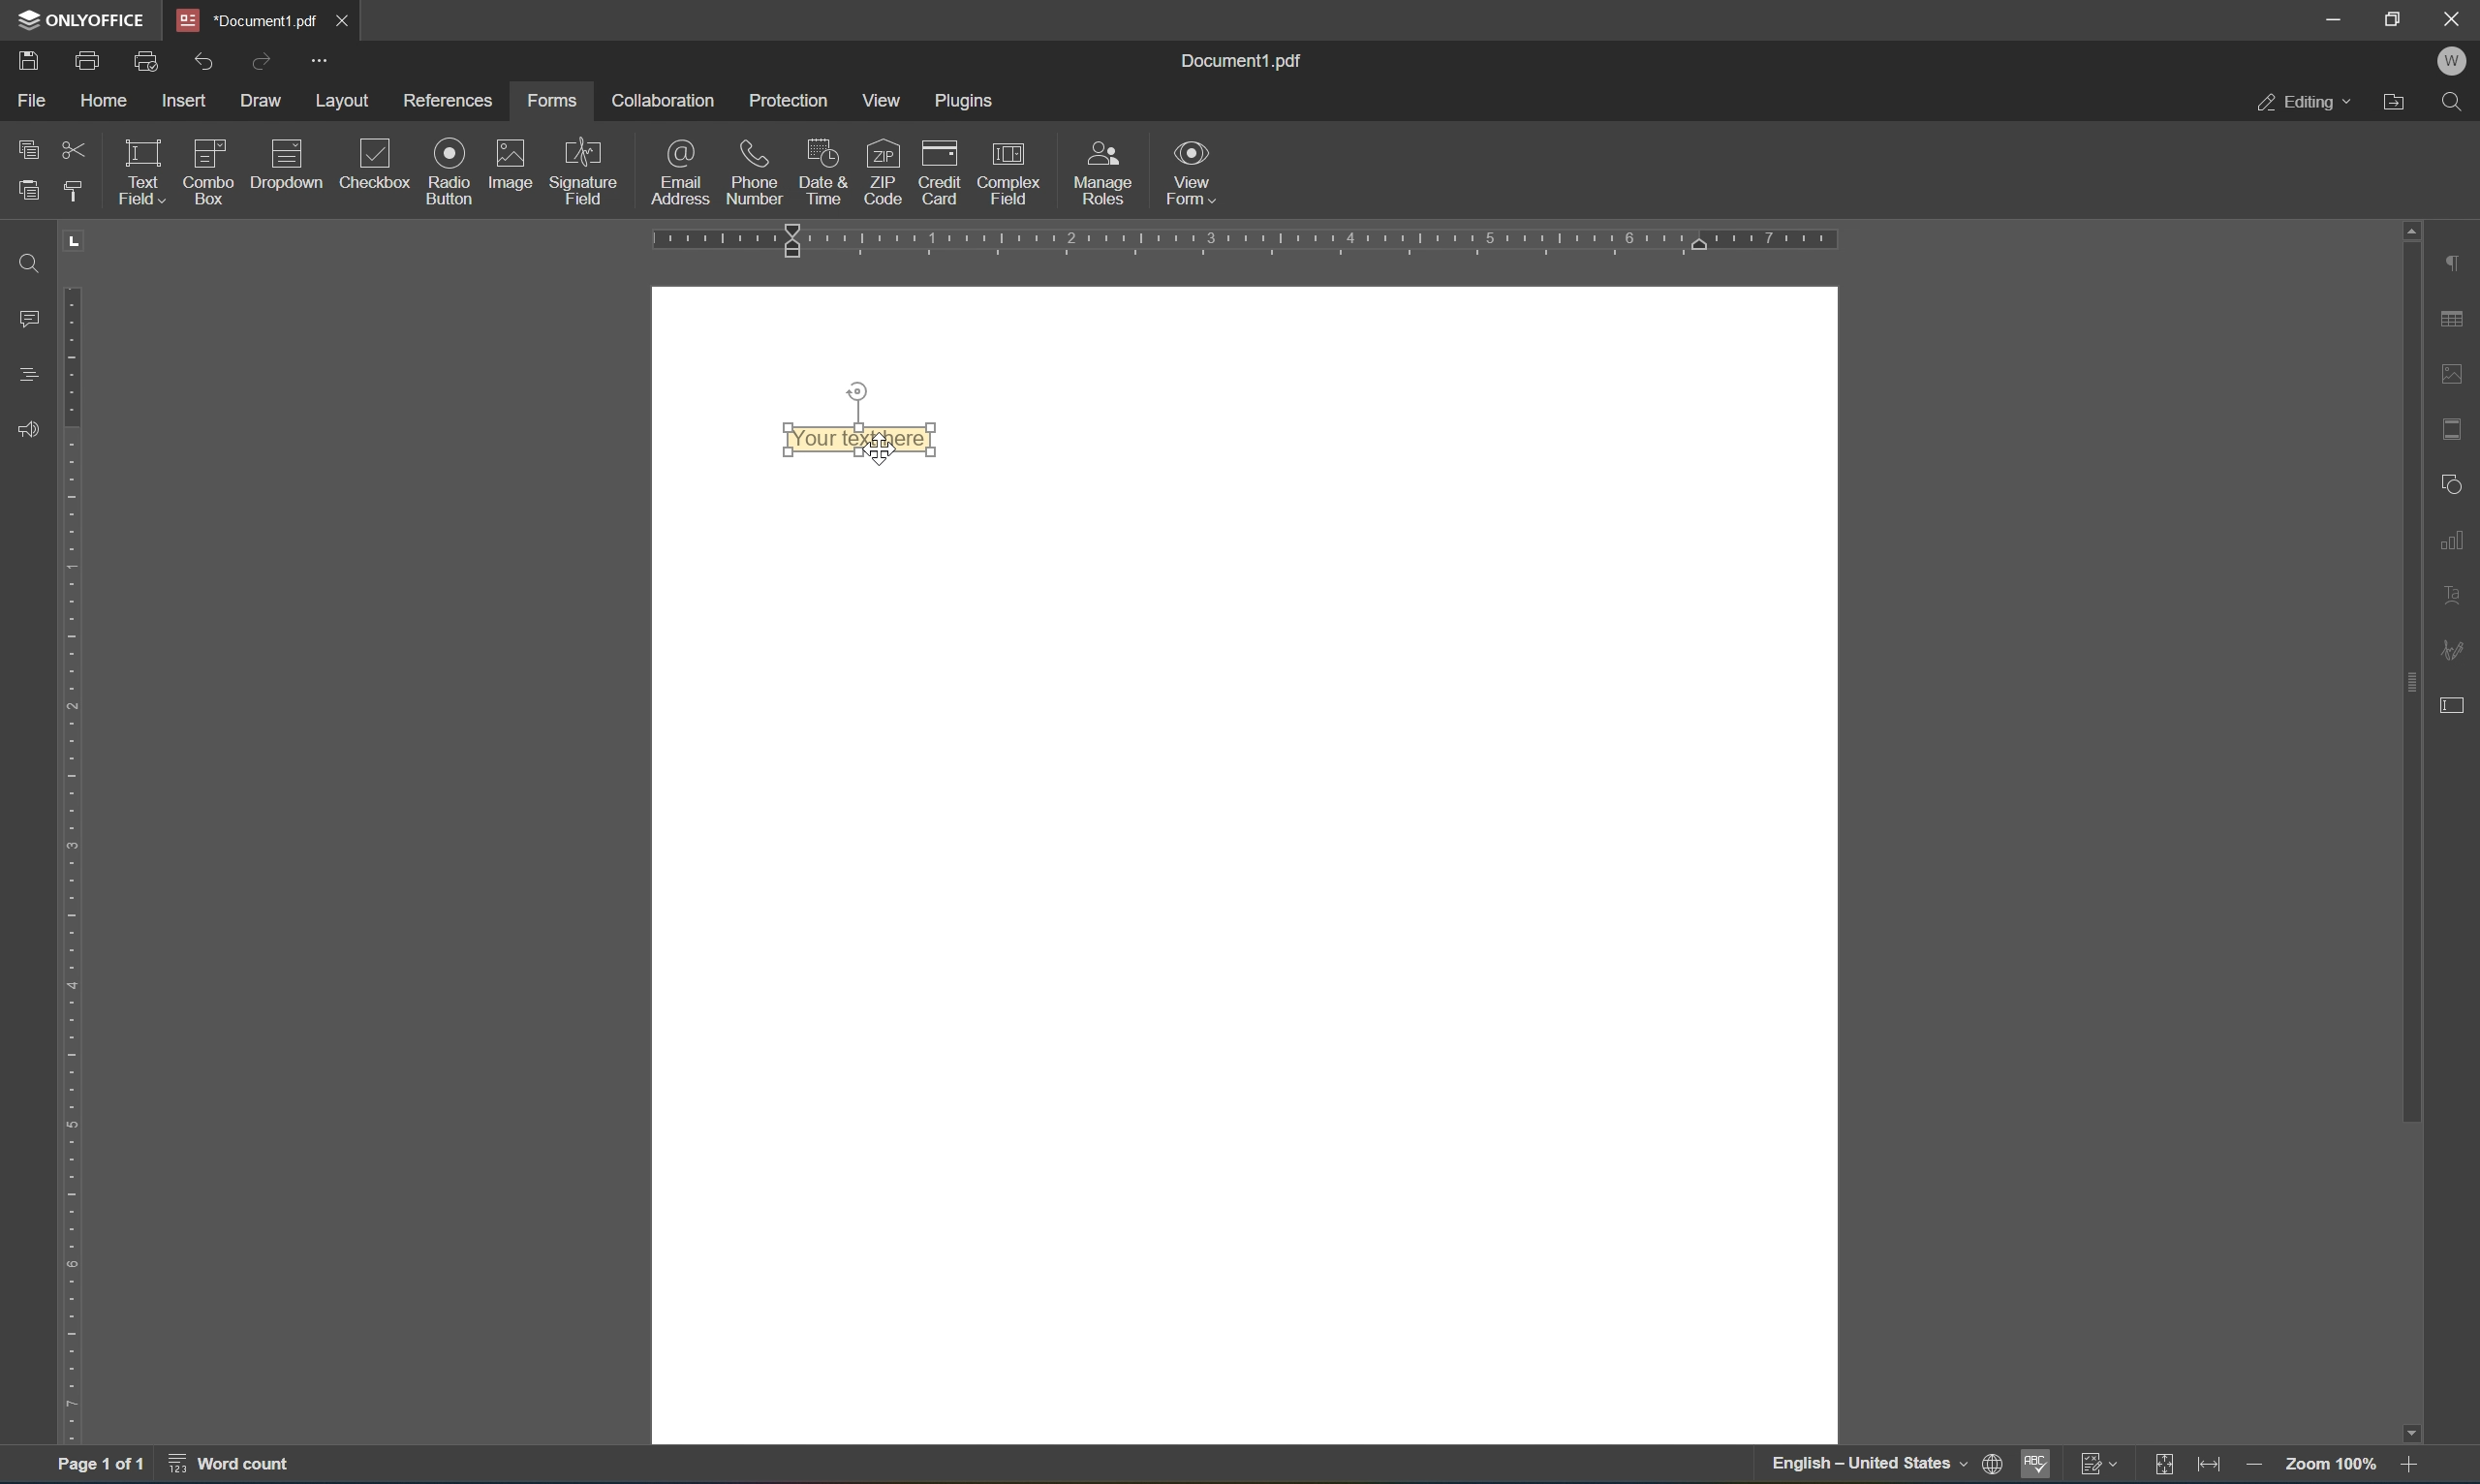 The width and height of the screenshot is (2480, 1484). What do you see at coordinates (2452, 644) in the screenshot?
I see `signature settings` at bounding box center [2452, 644].